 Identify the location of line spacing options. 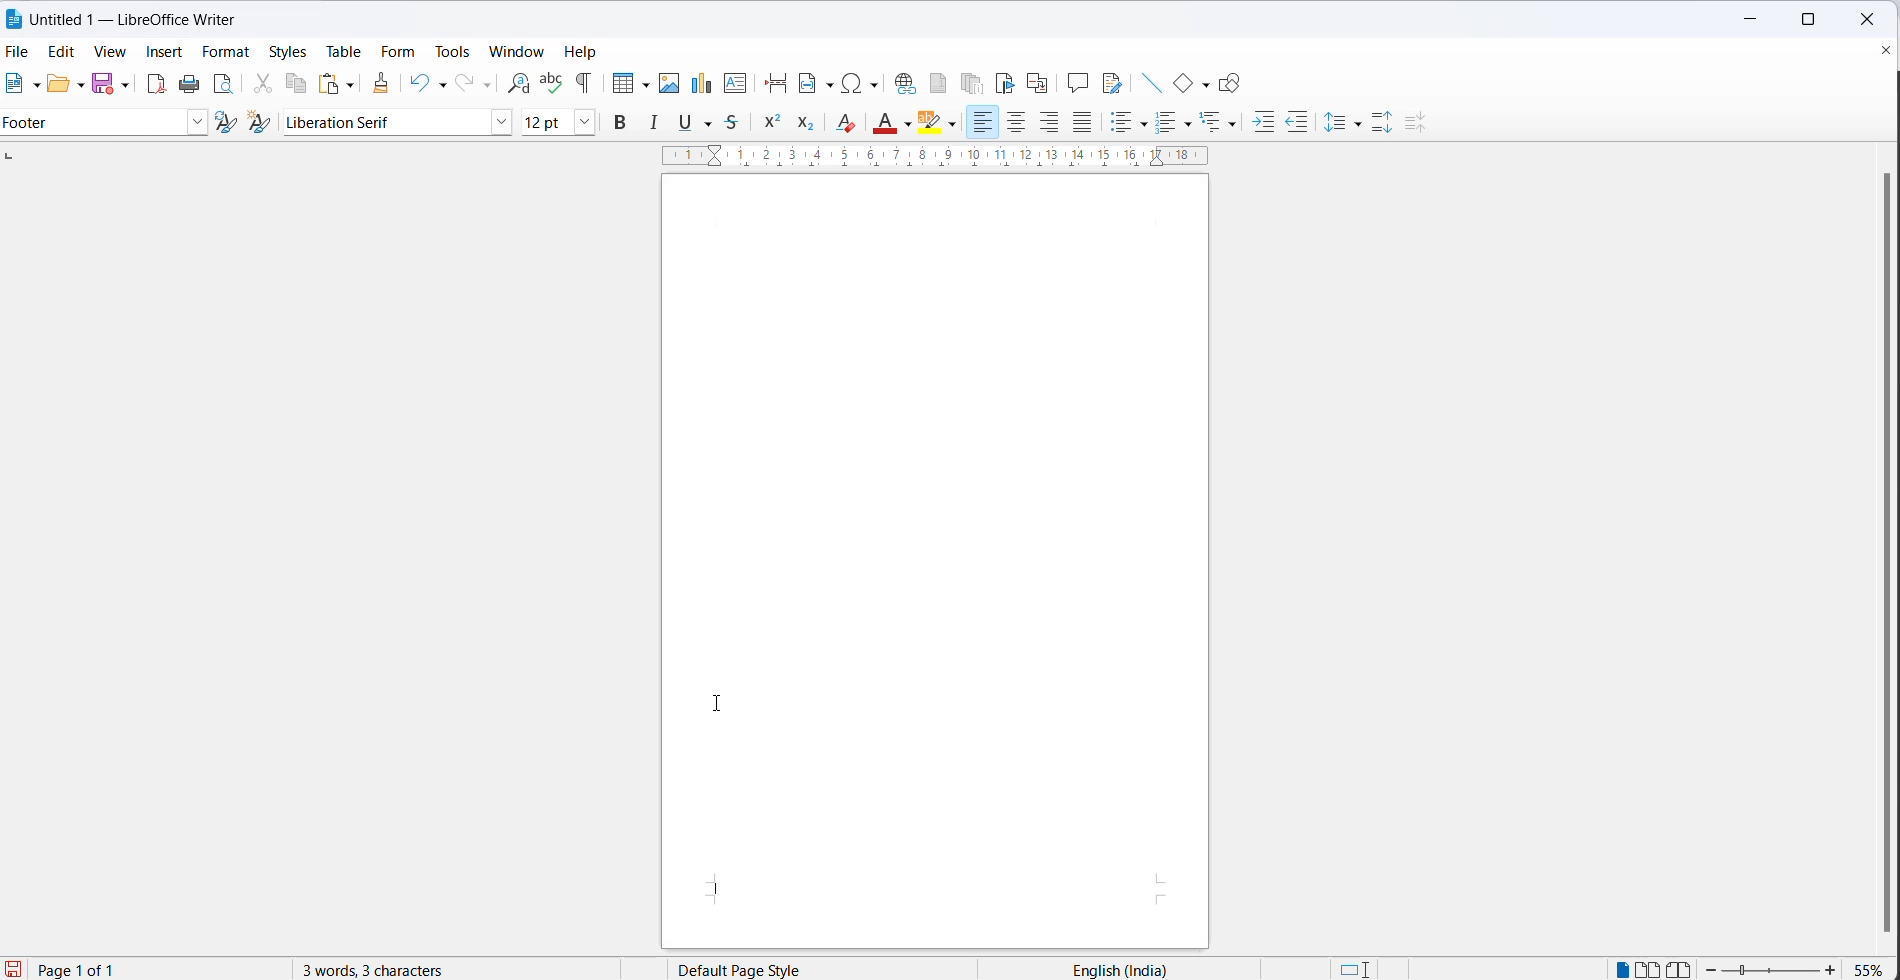
(1354, 125).